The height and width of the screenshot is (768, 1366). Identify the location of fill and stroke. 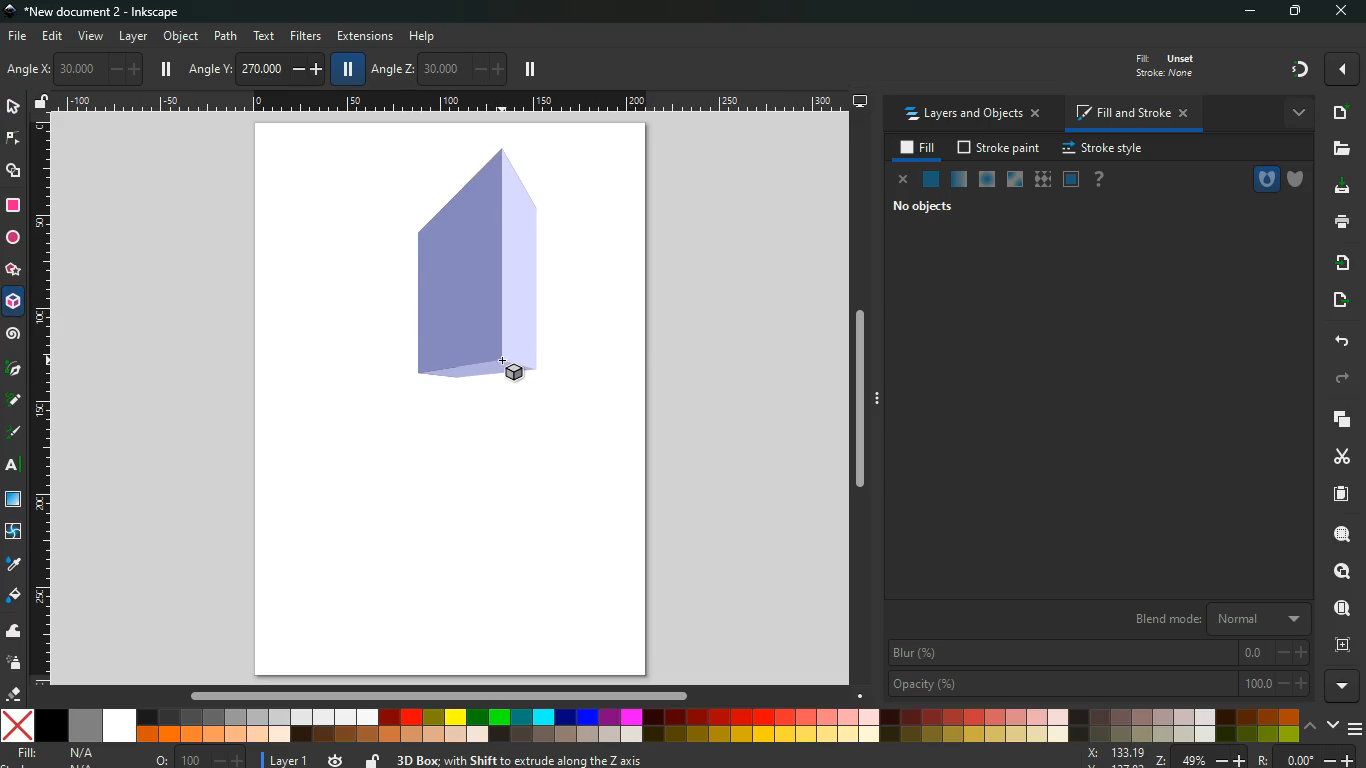
(1130, 115).